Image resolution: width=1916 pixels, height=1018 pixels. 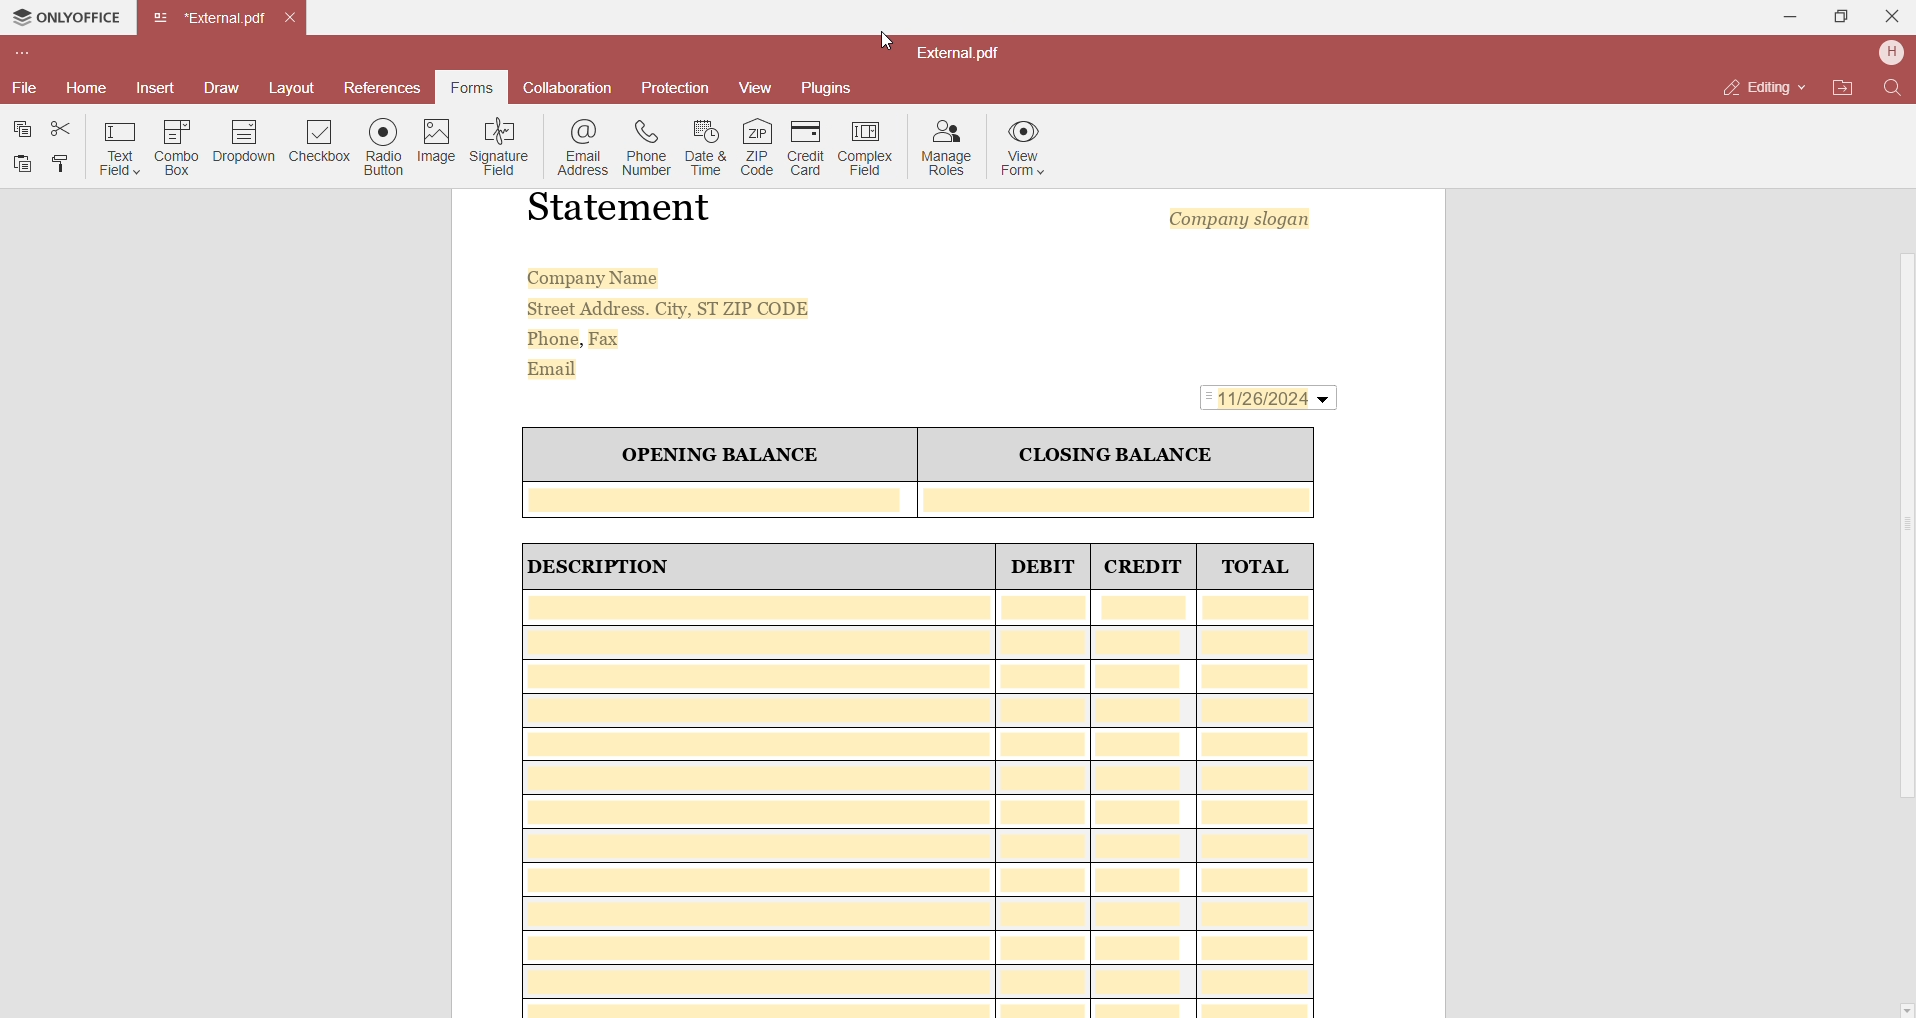 I want to click on Home, so click(x=86, y=89).